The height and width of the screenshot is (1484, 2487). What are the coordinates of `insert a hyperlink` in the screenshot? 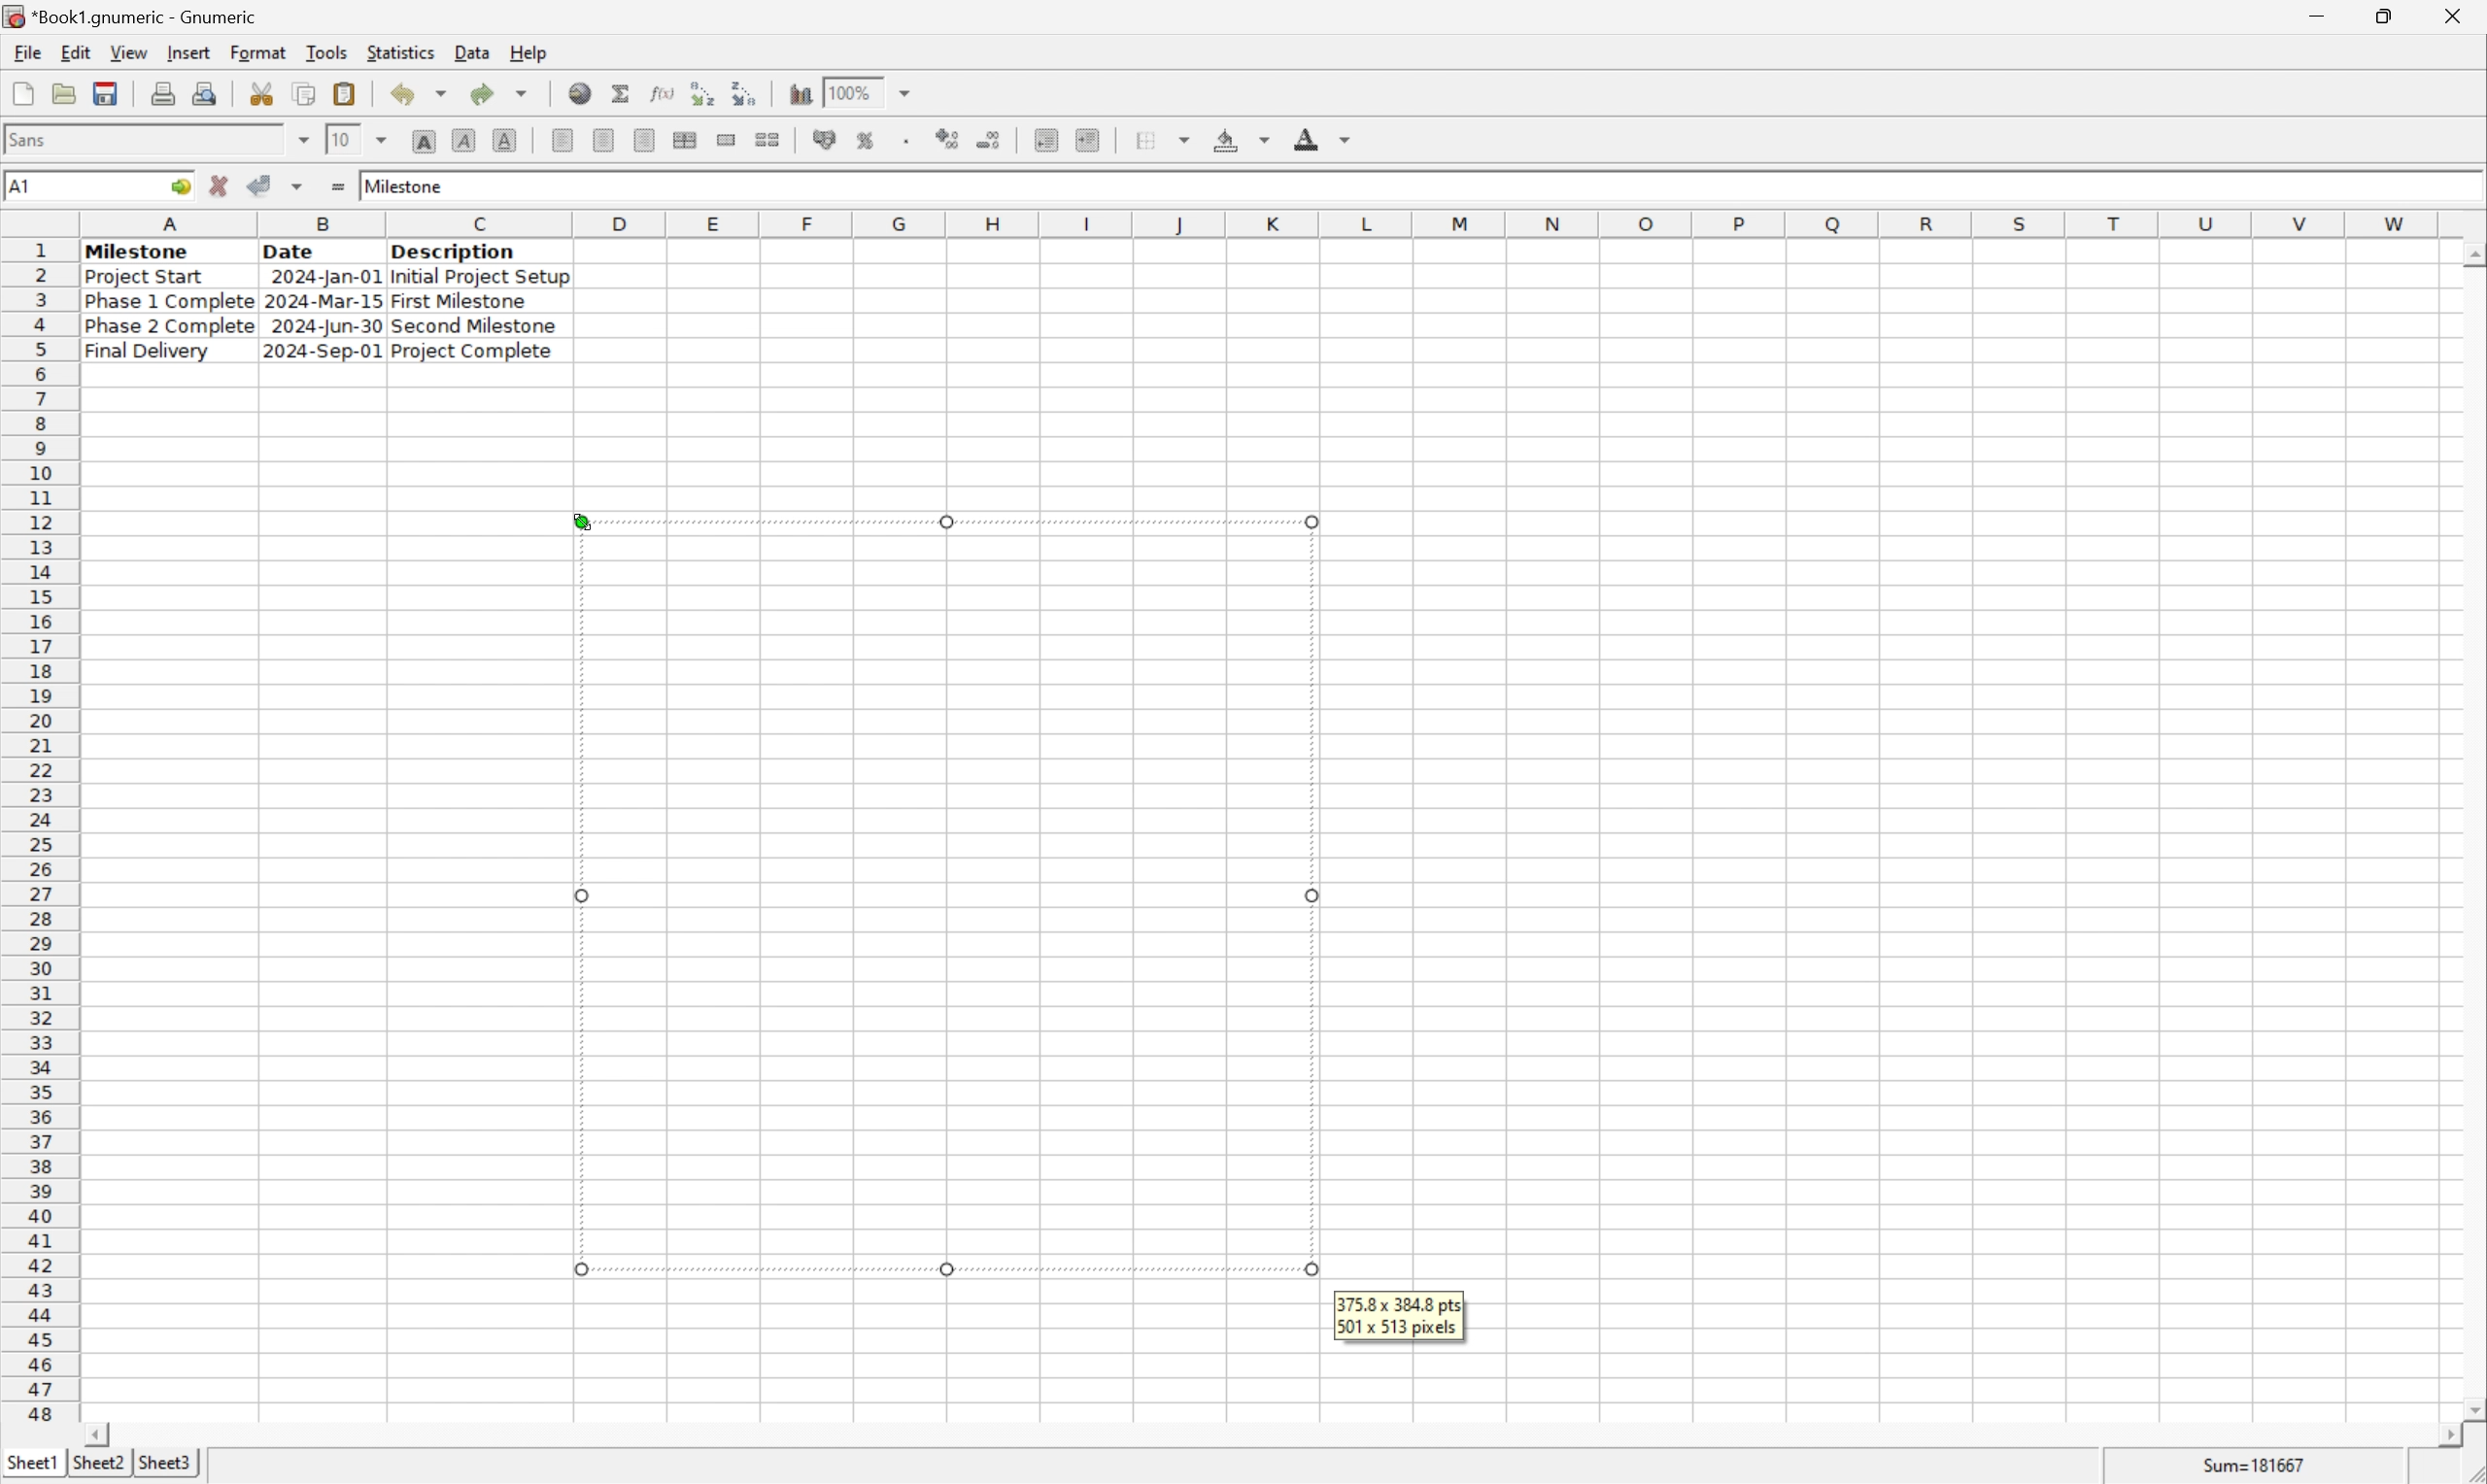 It's located at (582, 93).